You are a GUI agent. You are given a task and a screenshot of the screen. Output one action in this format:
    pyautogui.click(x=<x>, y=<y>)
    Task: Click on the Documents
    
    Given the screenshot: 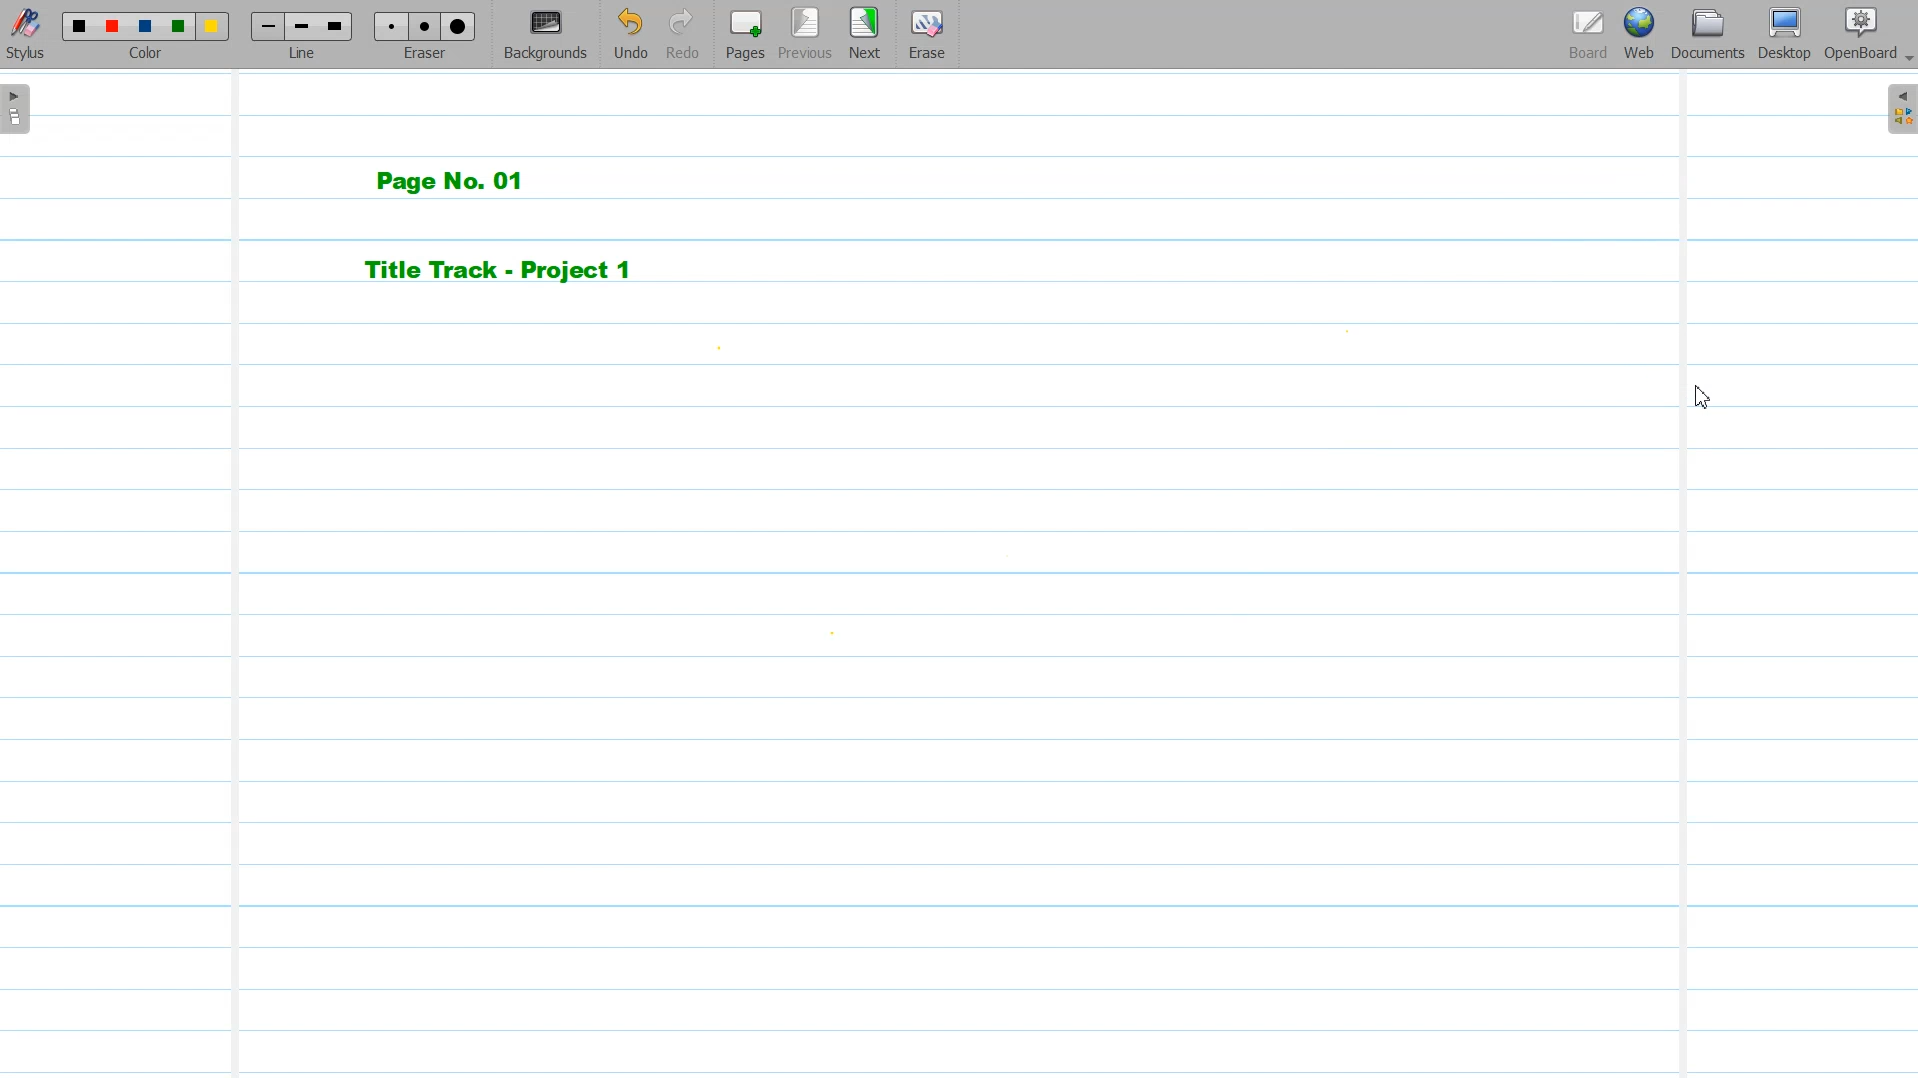 What is the action you would take?
    pyautogui.click(x=1707, y=34)
    